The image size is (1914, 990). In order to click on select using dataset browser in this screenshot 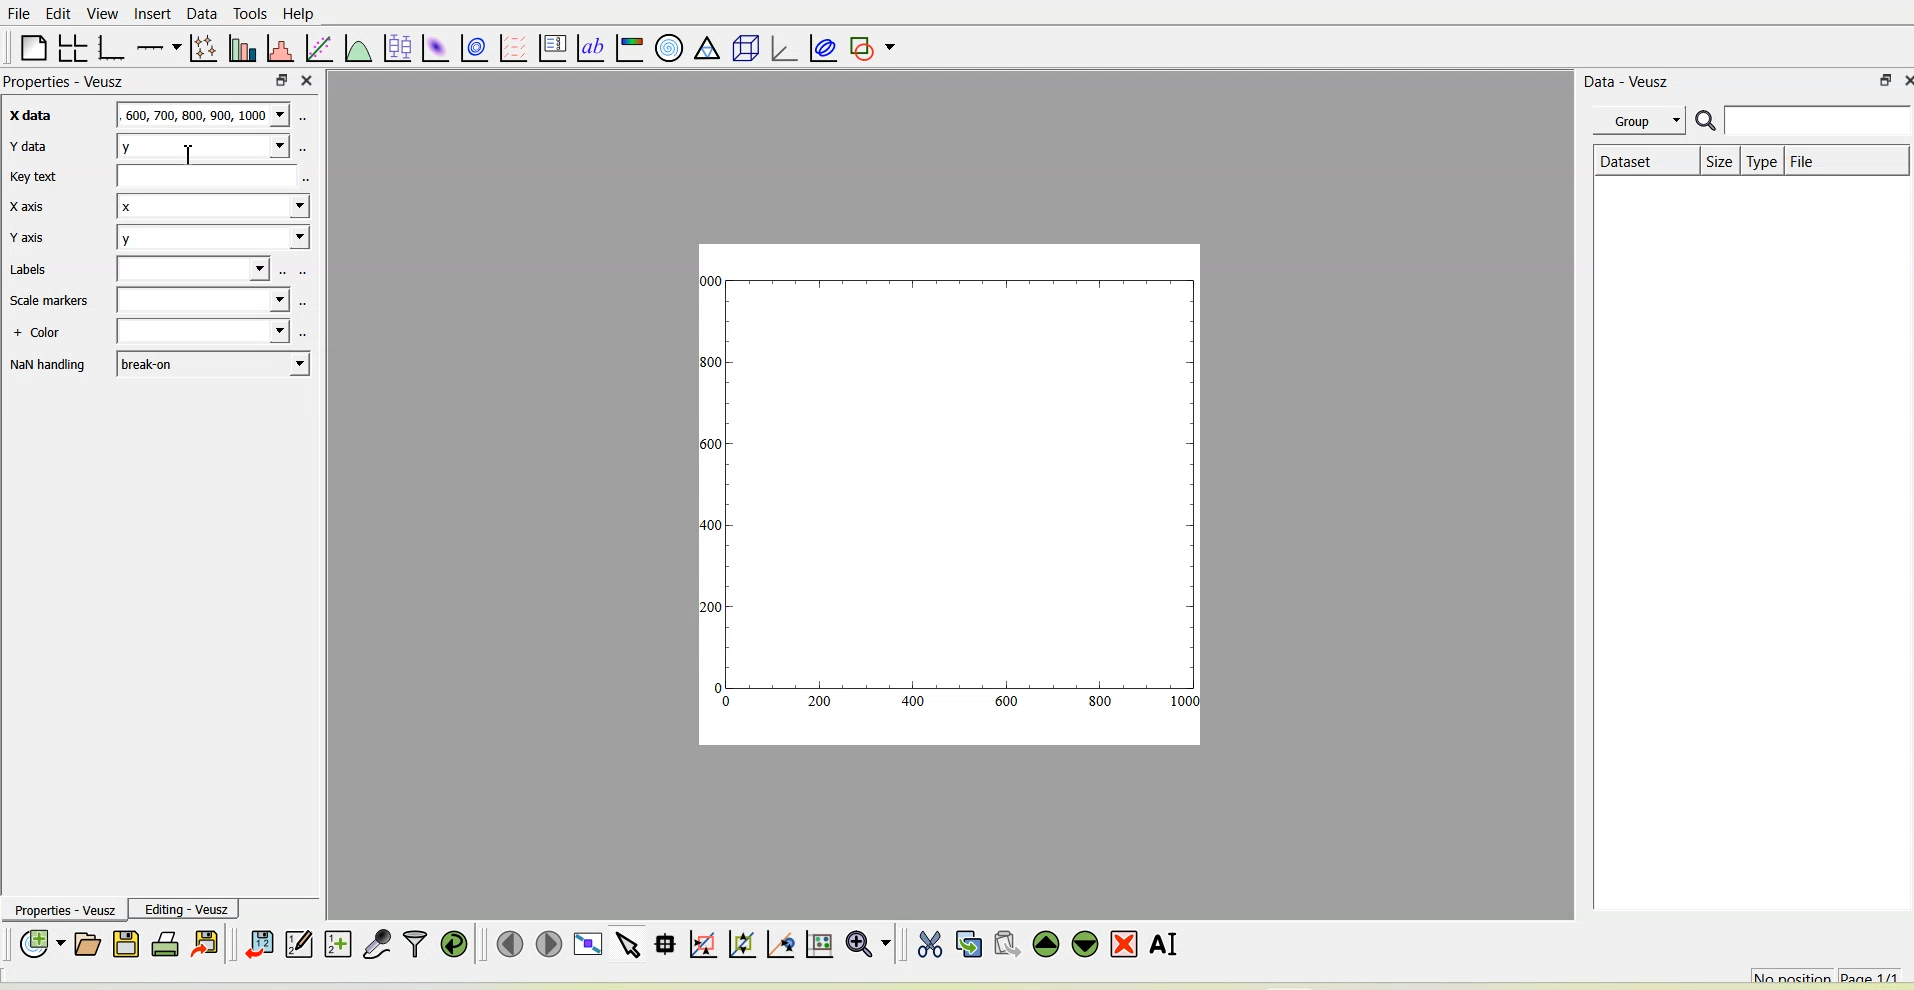, I will do `click(305, 332)`.